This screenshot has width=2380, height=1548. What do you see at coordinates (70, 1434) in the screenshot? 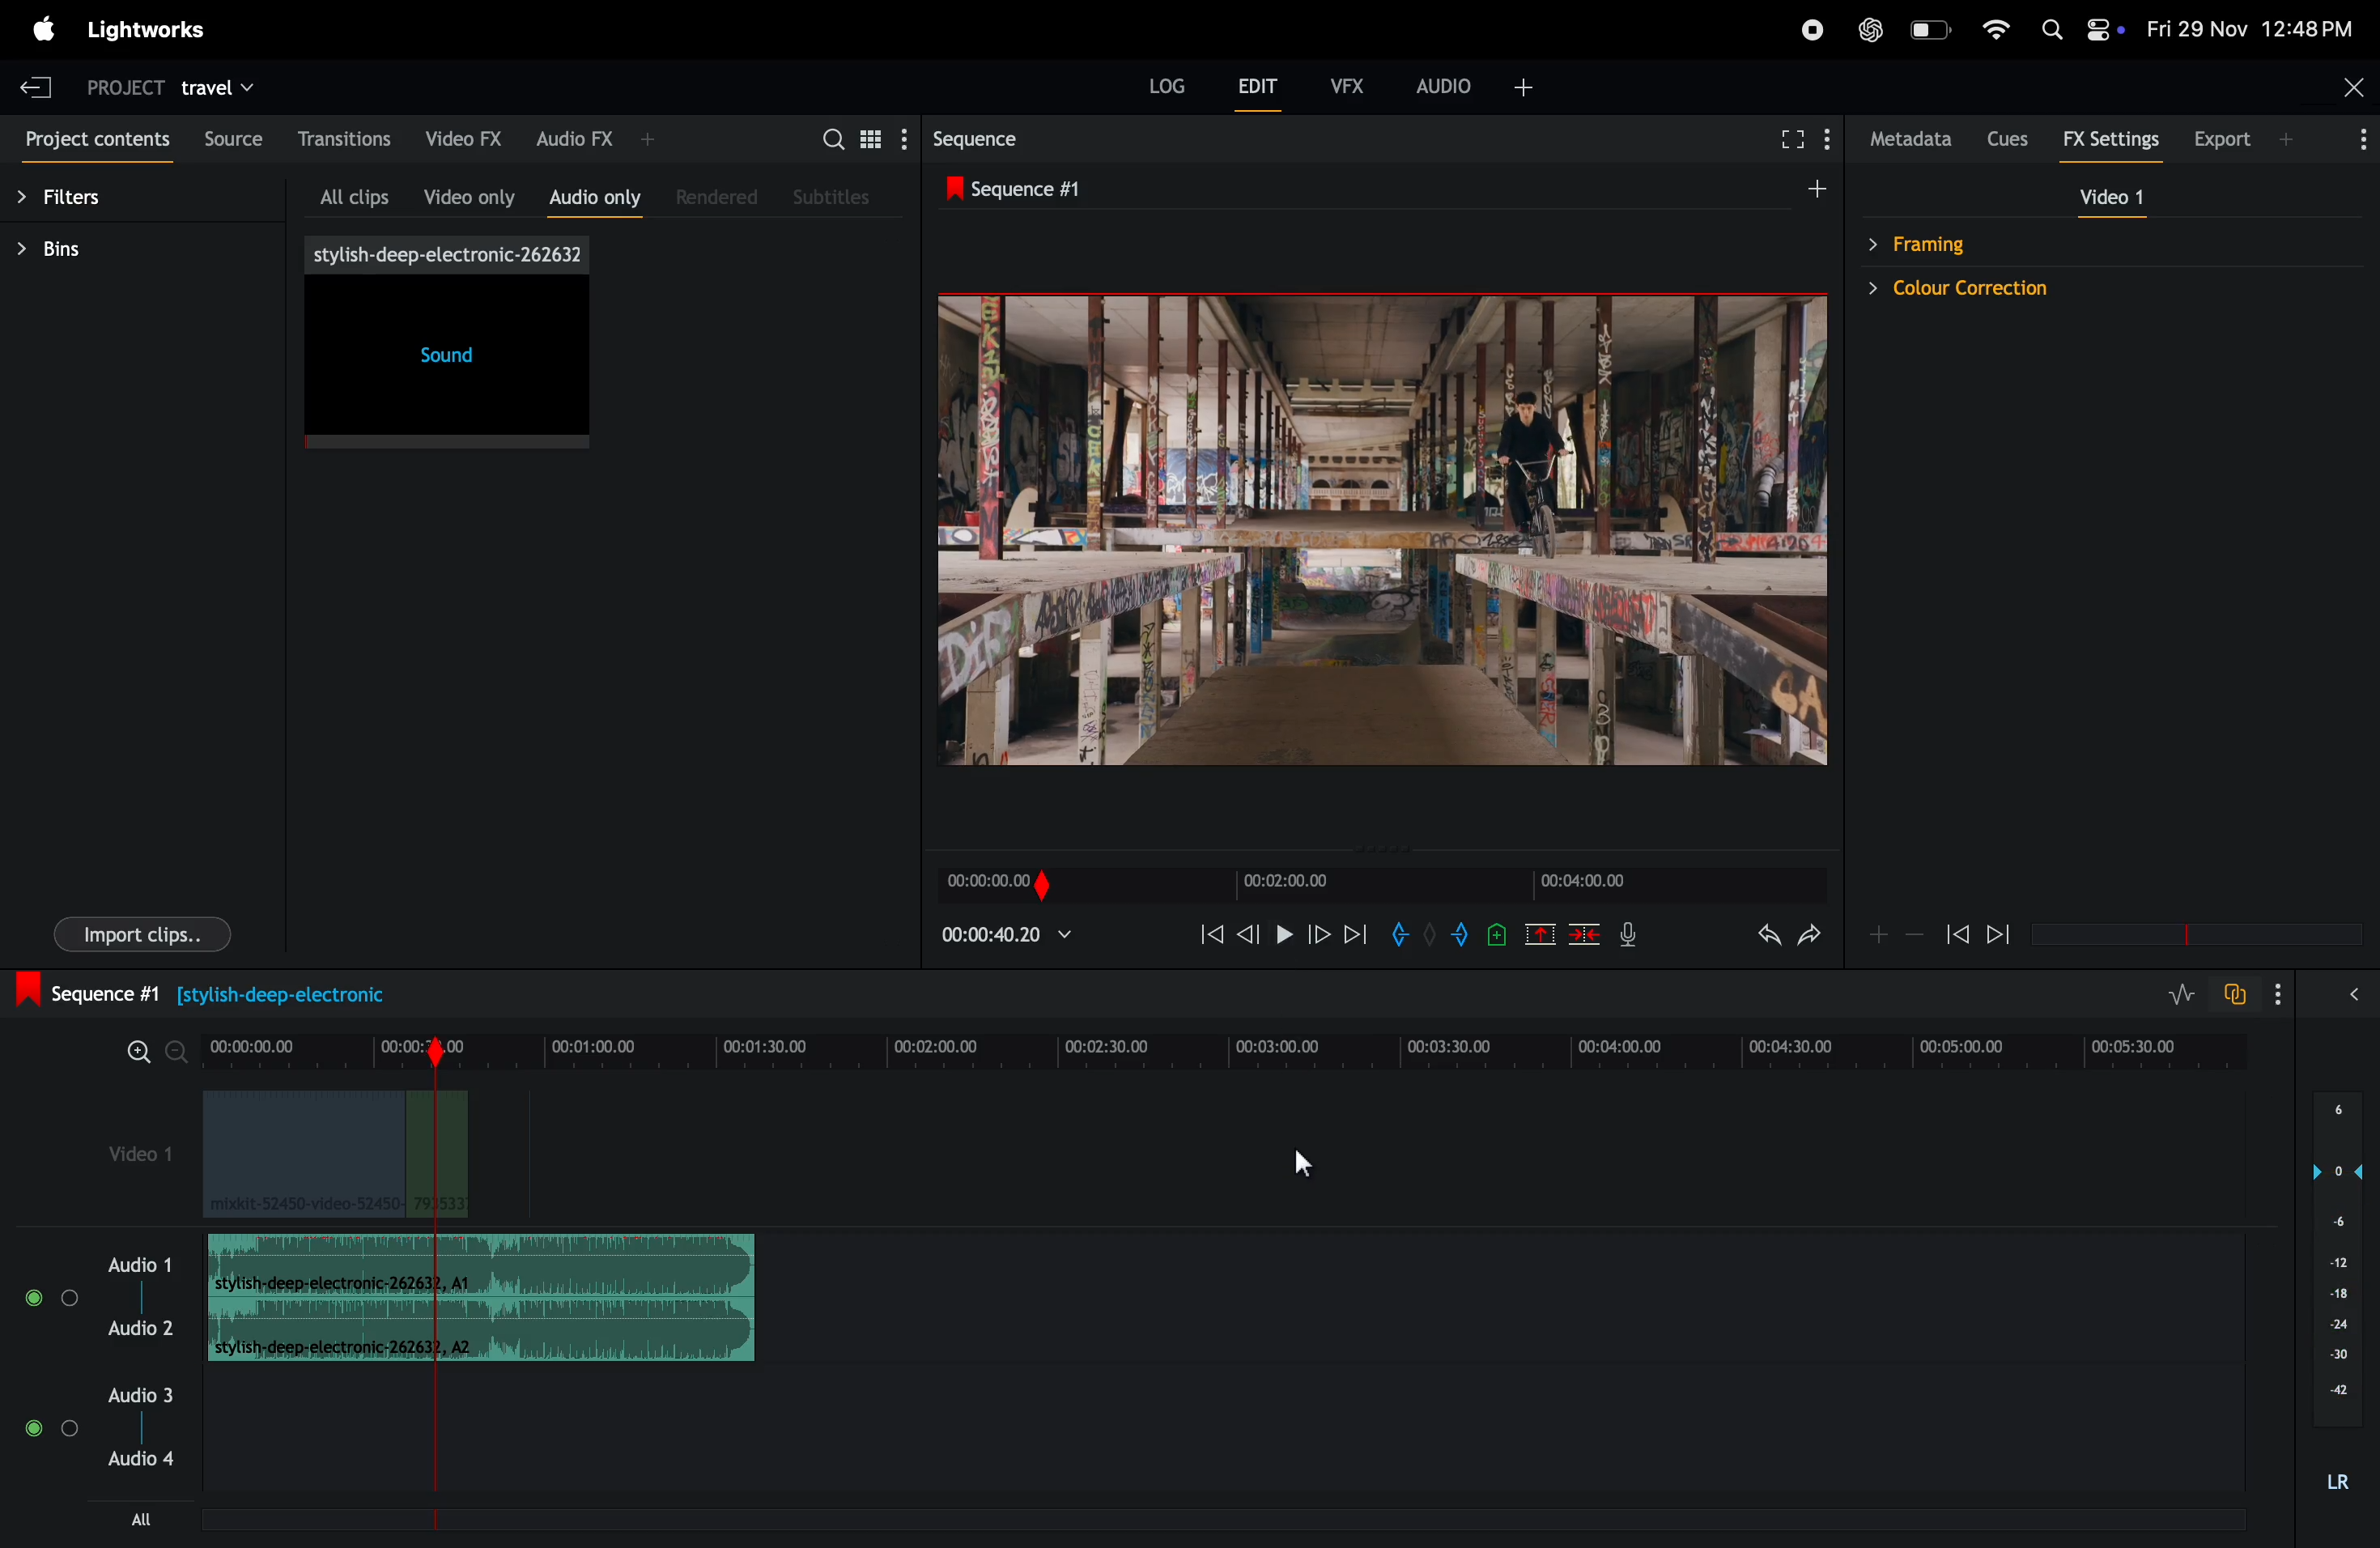
I see `Toggle` at bounding box center [70, 1434].